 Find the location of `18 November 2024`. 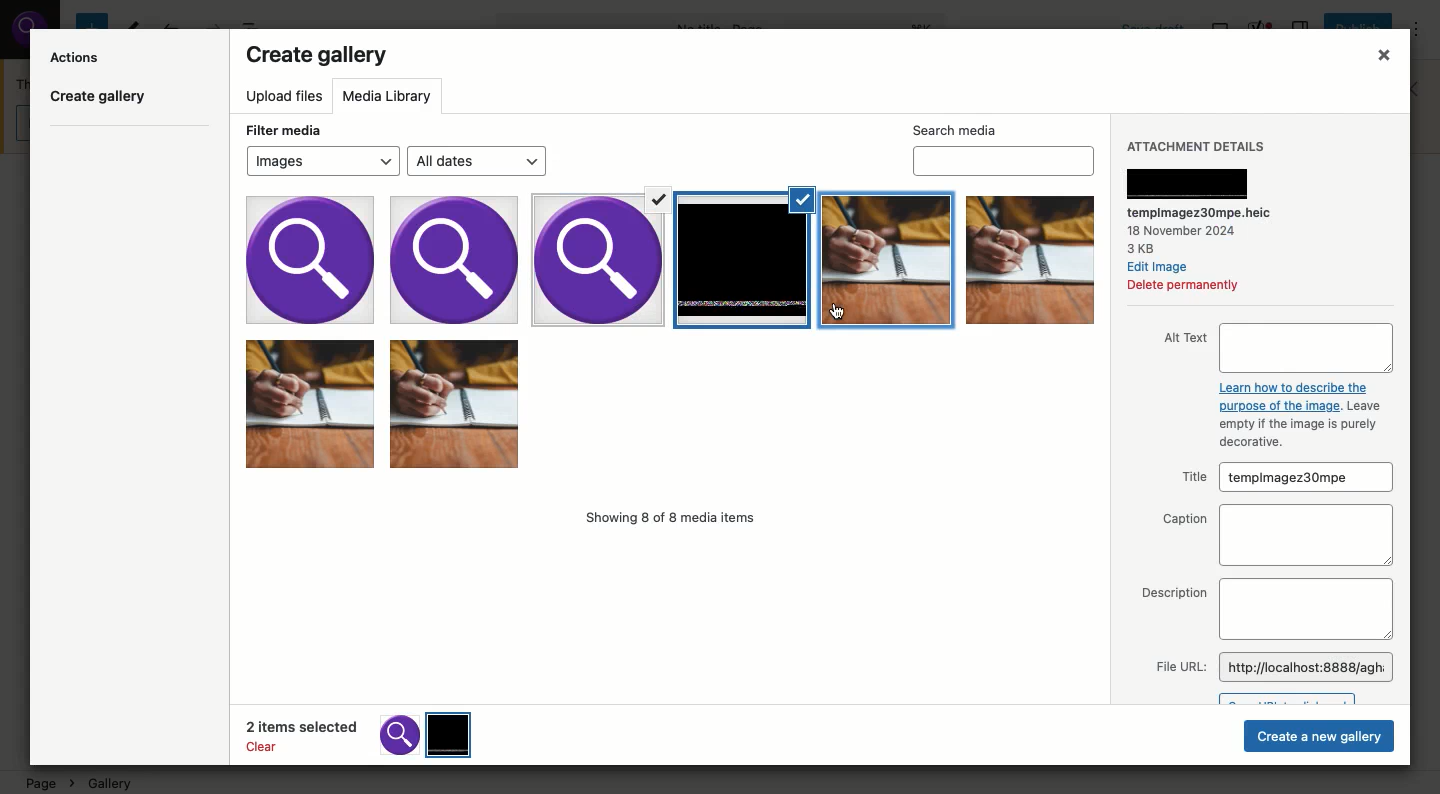

18 November 2024 is located at coordinates (1182, 230).